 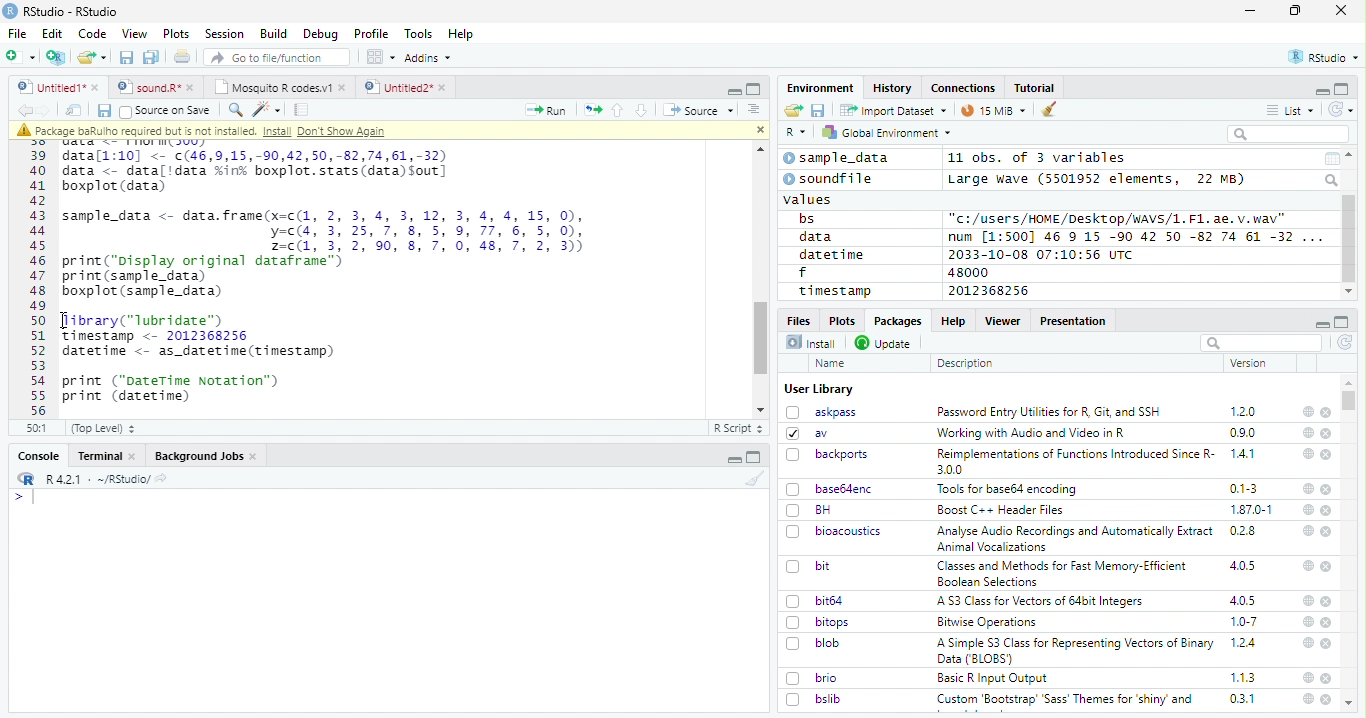 What do you see at coordinates (1243, 677) in the screenshot?
I see `1.1.3` at bounding box center [1243, 677].